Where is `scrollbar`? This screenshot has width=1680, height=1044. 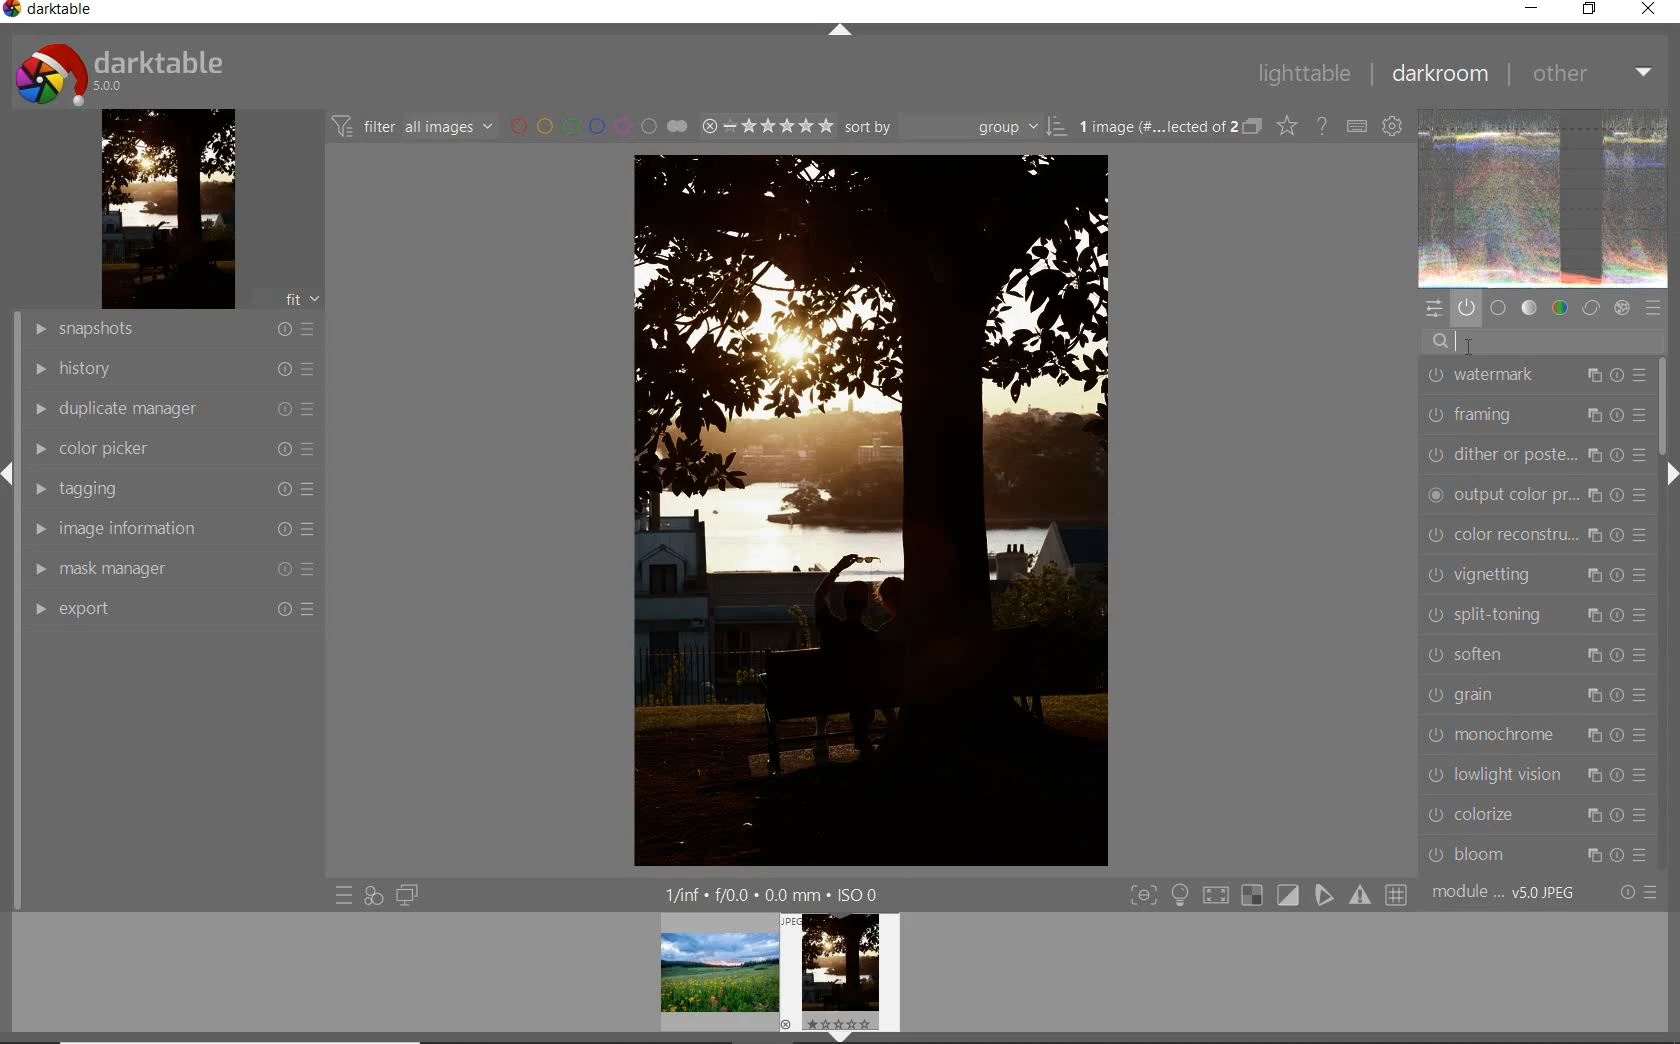
scrollbar is located at coordinates (1662, 407).